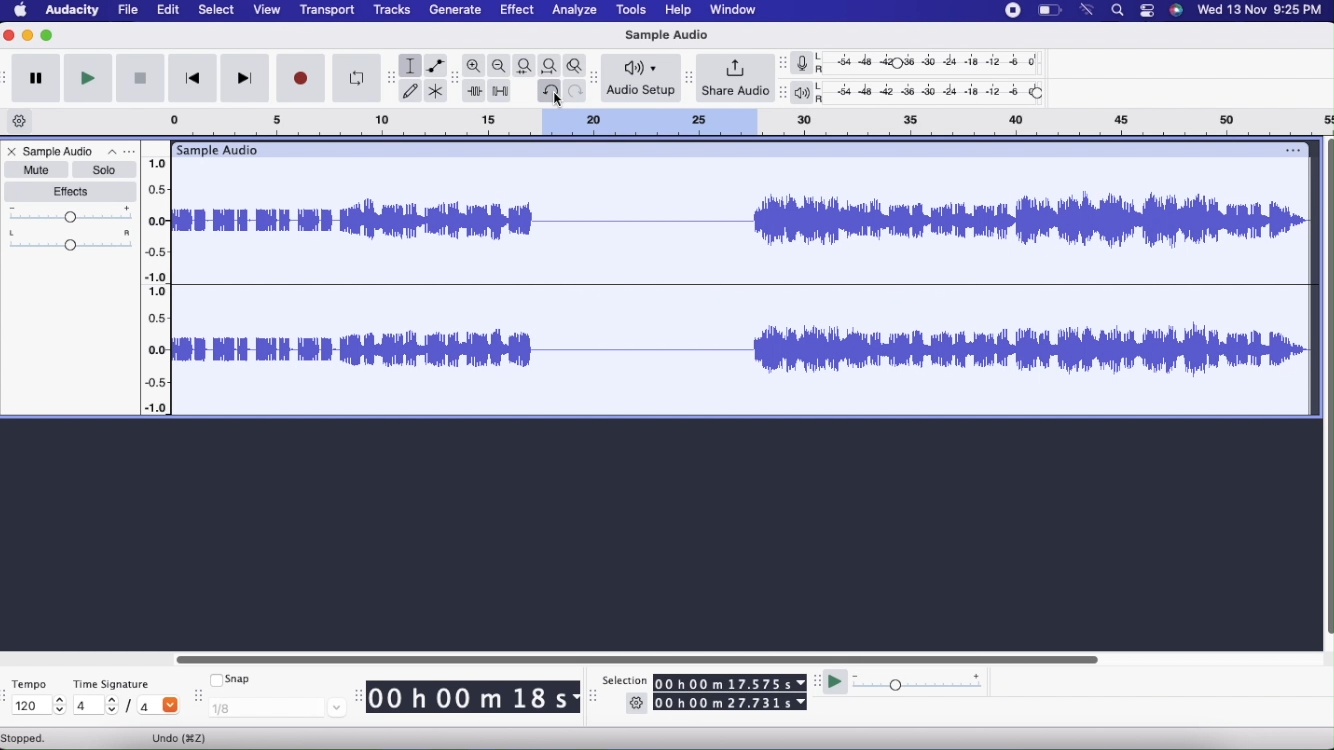 Image resolution: width=1334 pixels, height=750 pixels. What do you see at coordinates (30, 686) in the screenshot?
I see `Tempo` at bounding box center [30, 686].